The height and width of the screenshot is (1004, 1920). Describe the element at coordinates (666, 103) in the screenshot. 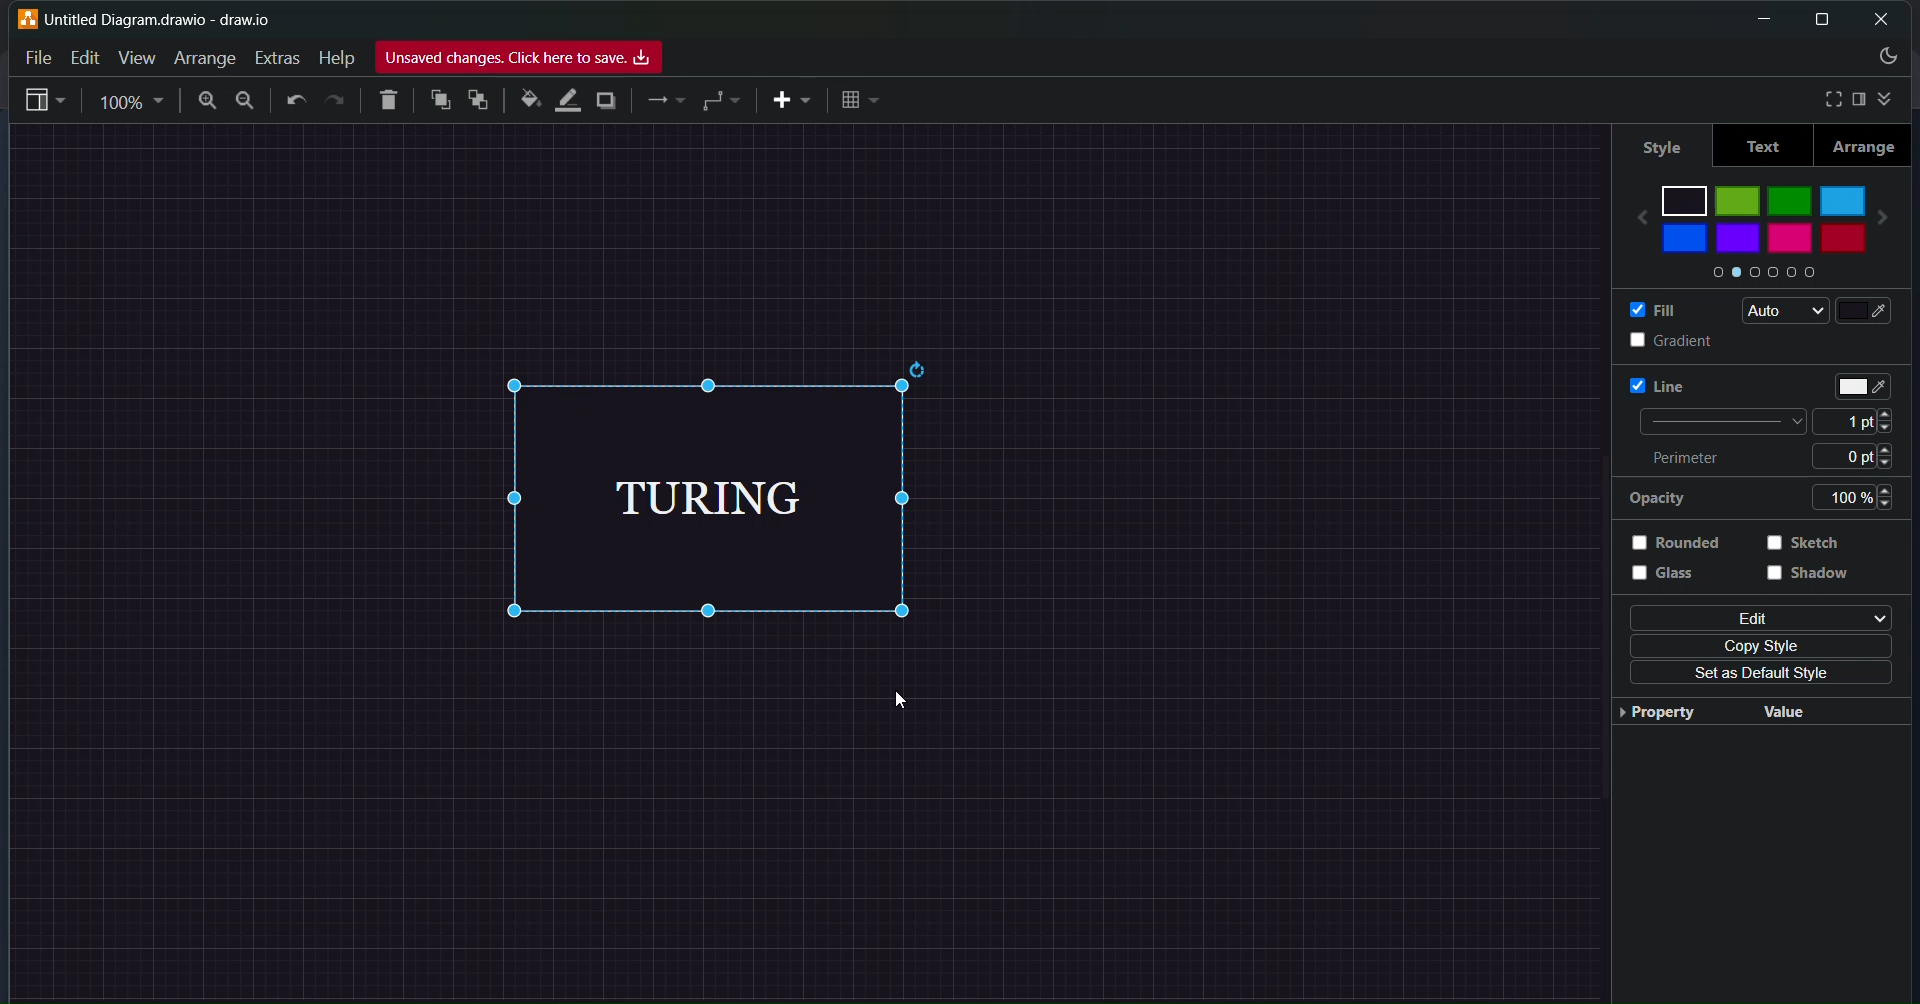

I see `lines` at that location.